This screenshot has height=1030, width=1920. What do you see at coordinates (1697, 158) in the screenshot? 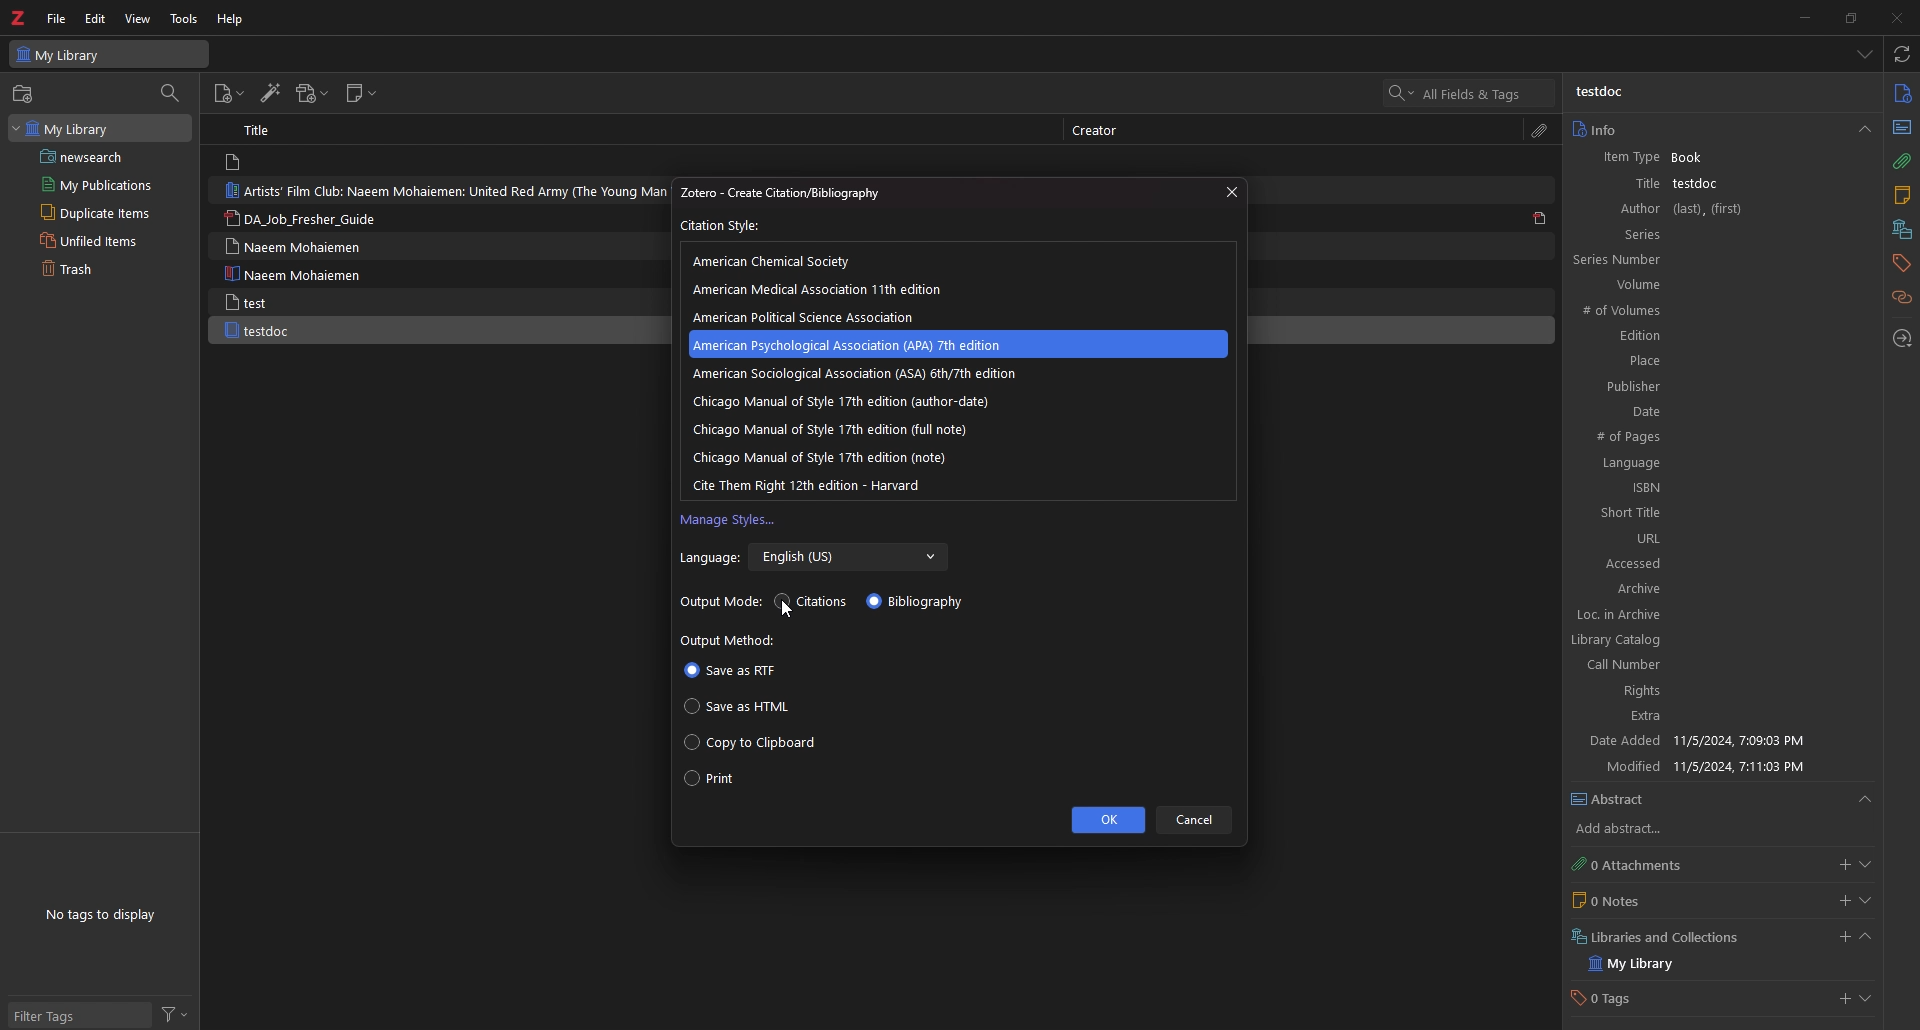
I see `Book` at bounding box center [1697, 158].